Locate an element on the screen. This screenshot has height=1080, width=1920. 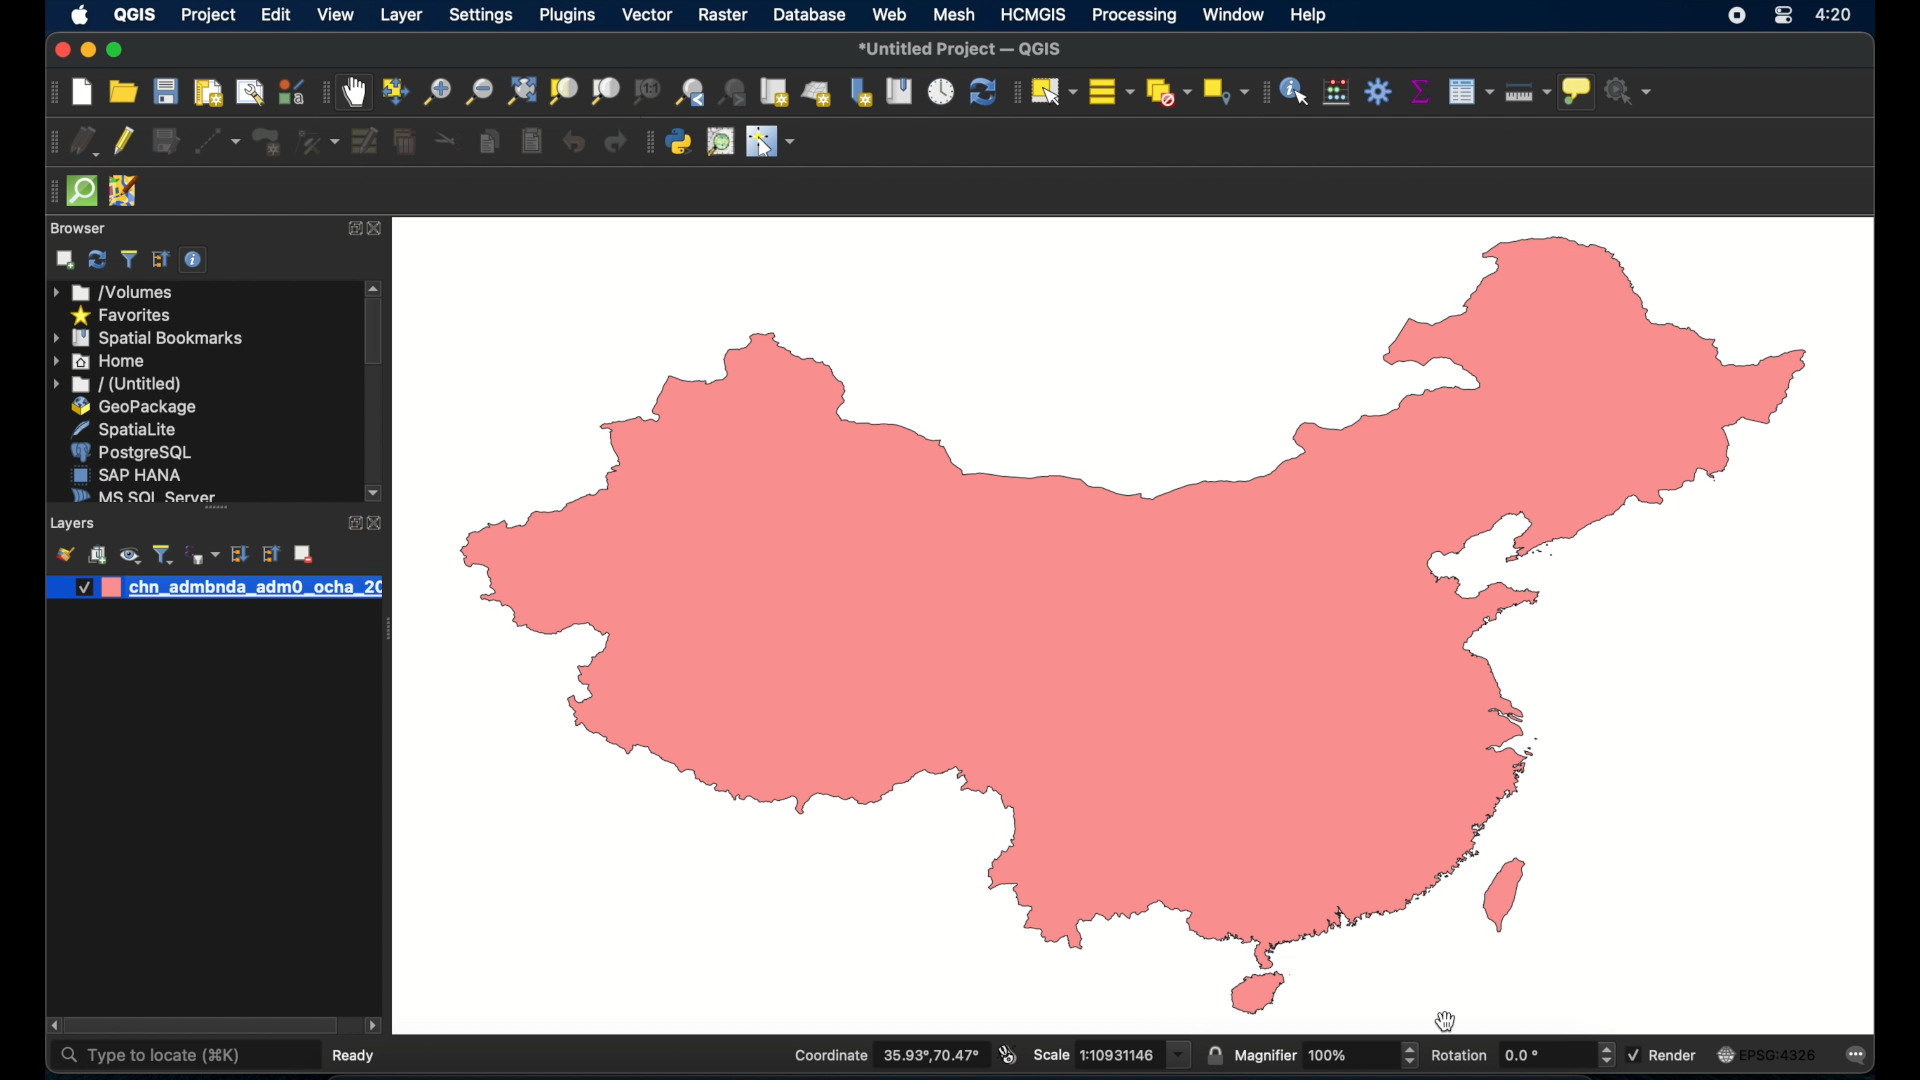
refresh is located at coordinates (980, 94).